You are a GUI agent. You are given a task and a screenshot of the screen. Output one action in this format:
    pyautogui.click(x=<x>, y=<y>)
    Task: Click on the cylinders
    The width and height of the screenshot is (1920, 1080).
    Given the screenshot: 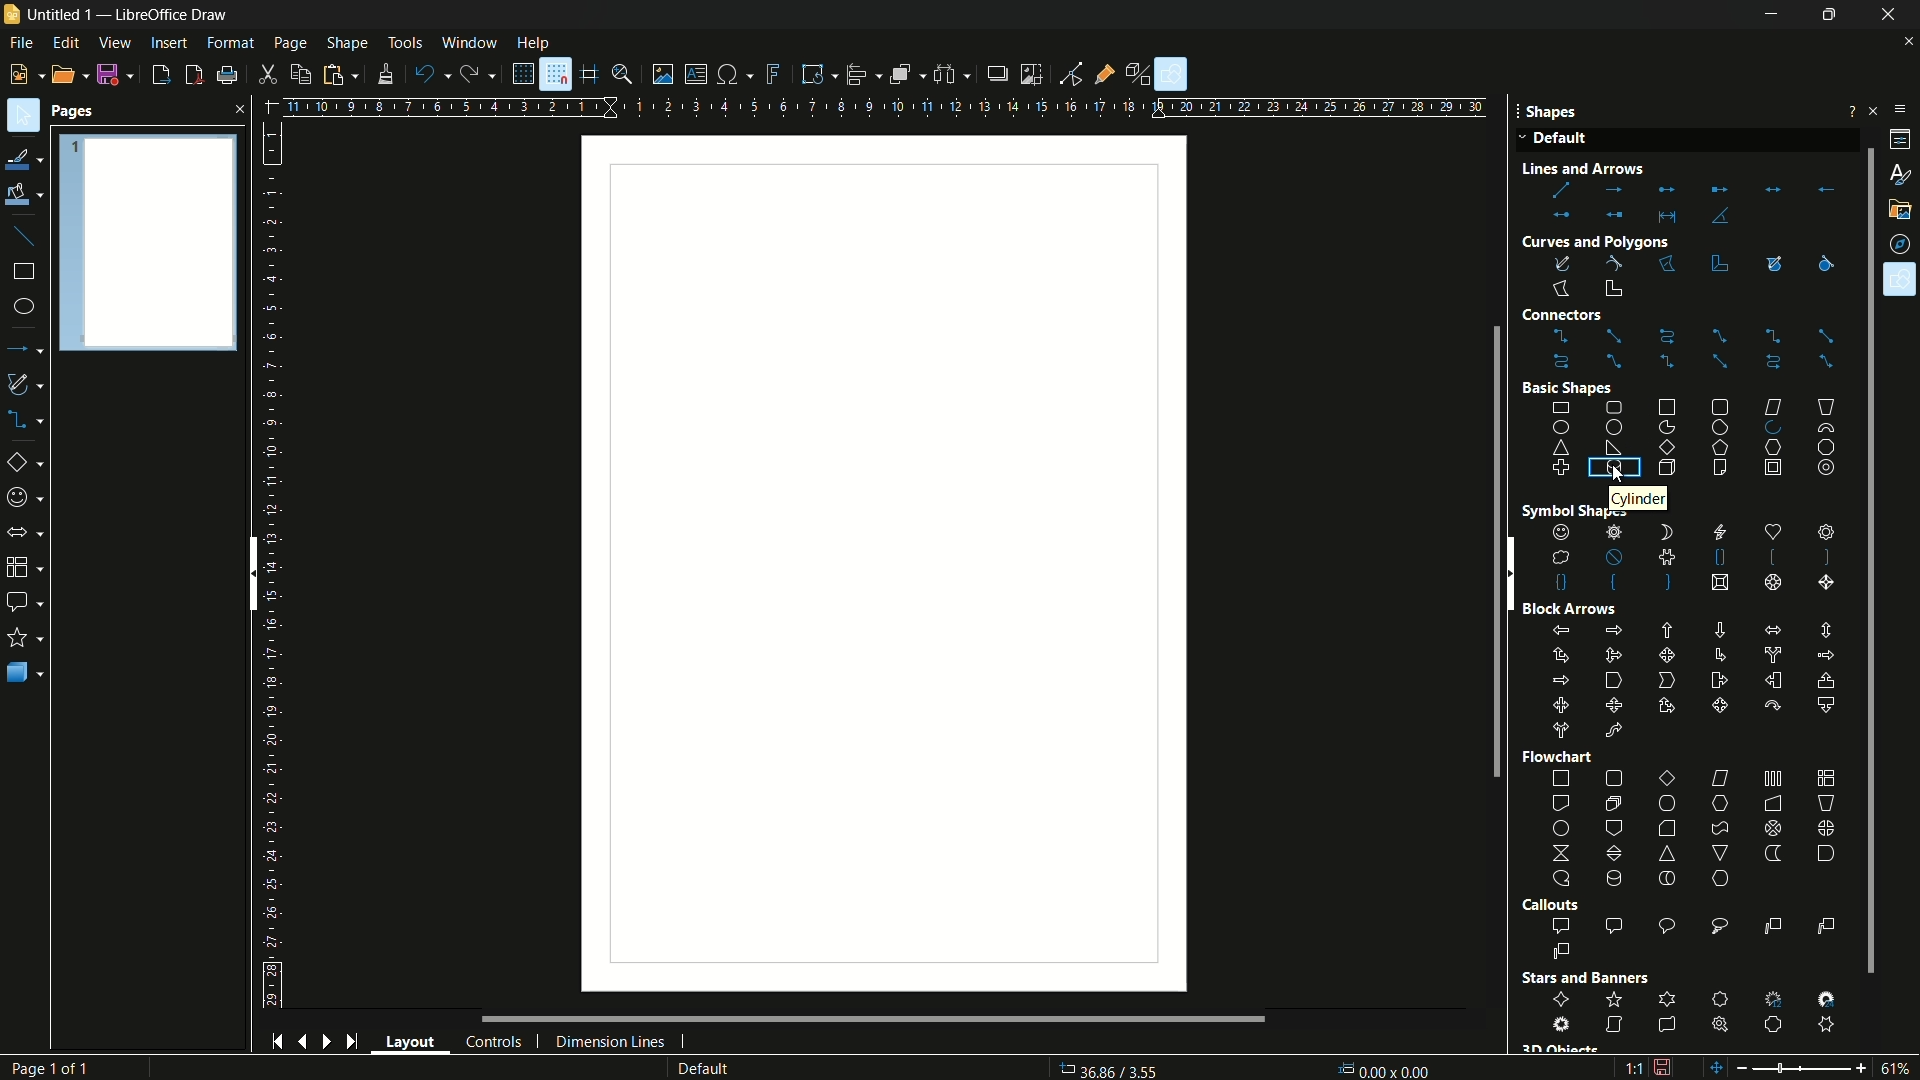 What is the action you would take?
    pyautogui.click(x=1639, y=498)
    